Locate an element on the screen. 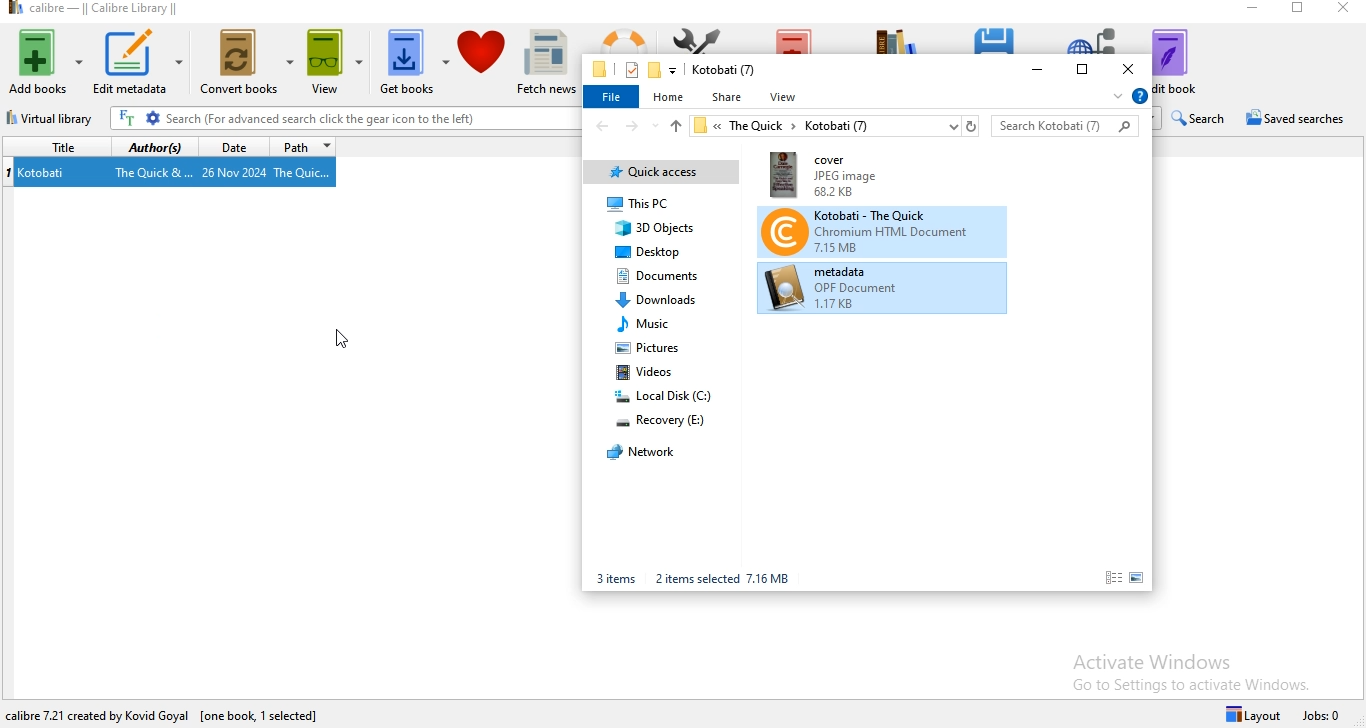 The width and height of the screenshot is (1366, 728). date is located at coordinates (235, 147).